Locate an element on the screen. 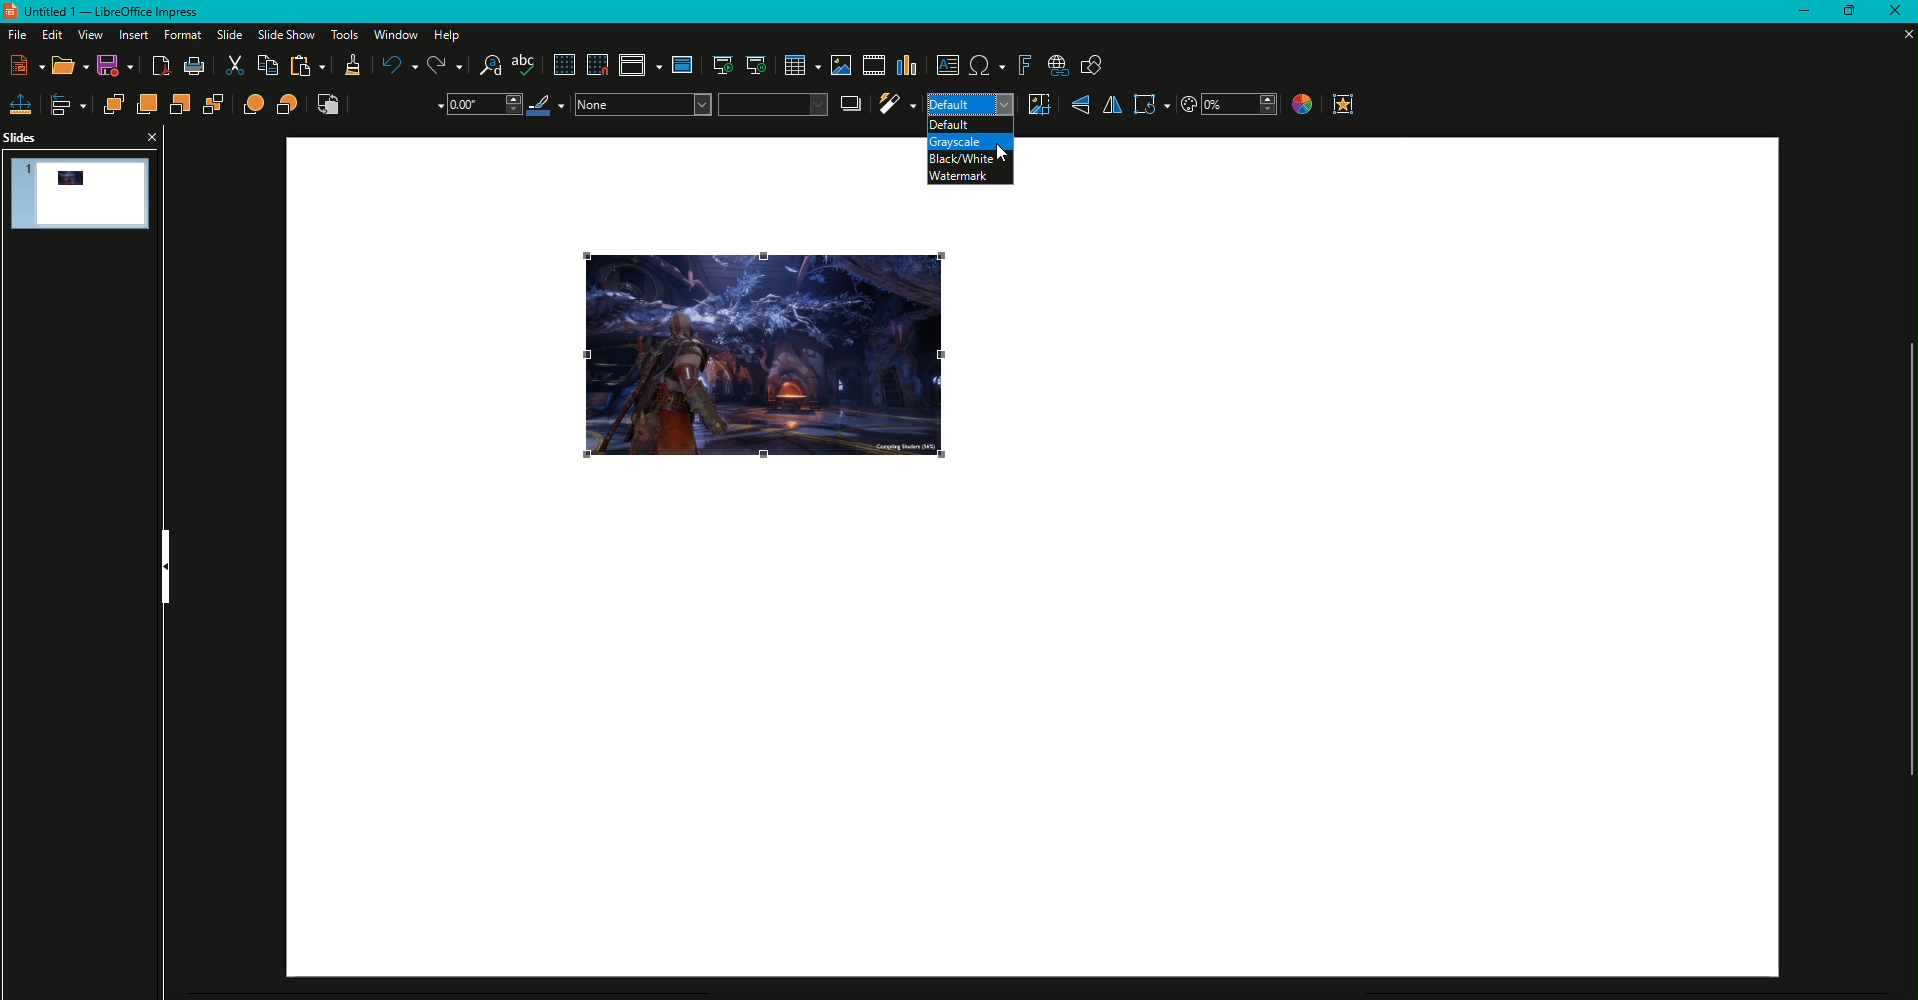 This screenshot has width=1918, height=1000. Display Grid is located at coordinates (562, 66).